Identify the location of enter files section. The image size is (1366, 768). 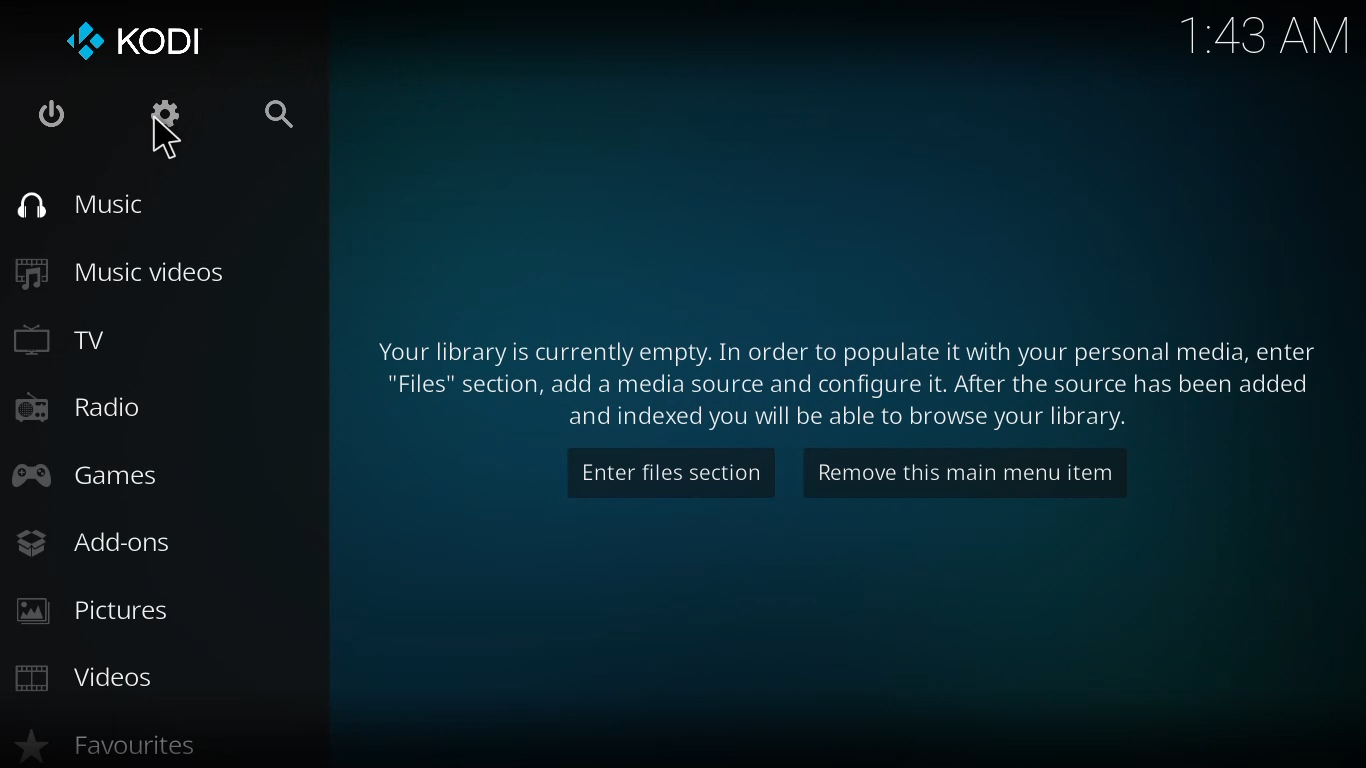
(673, 471).